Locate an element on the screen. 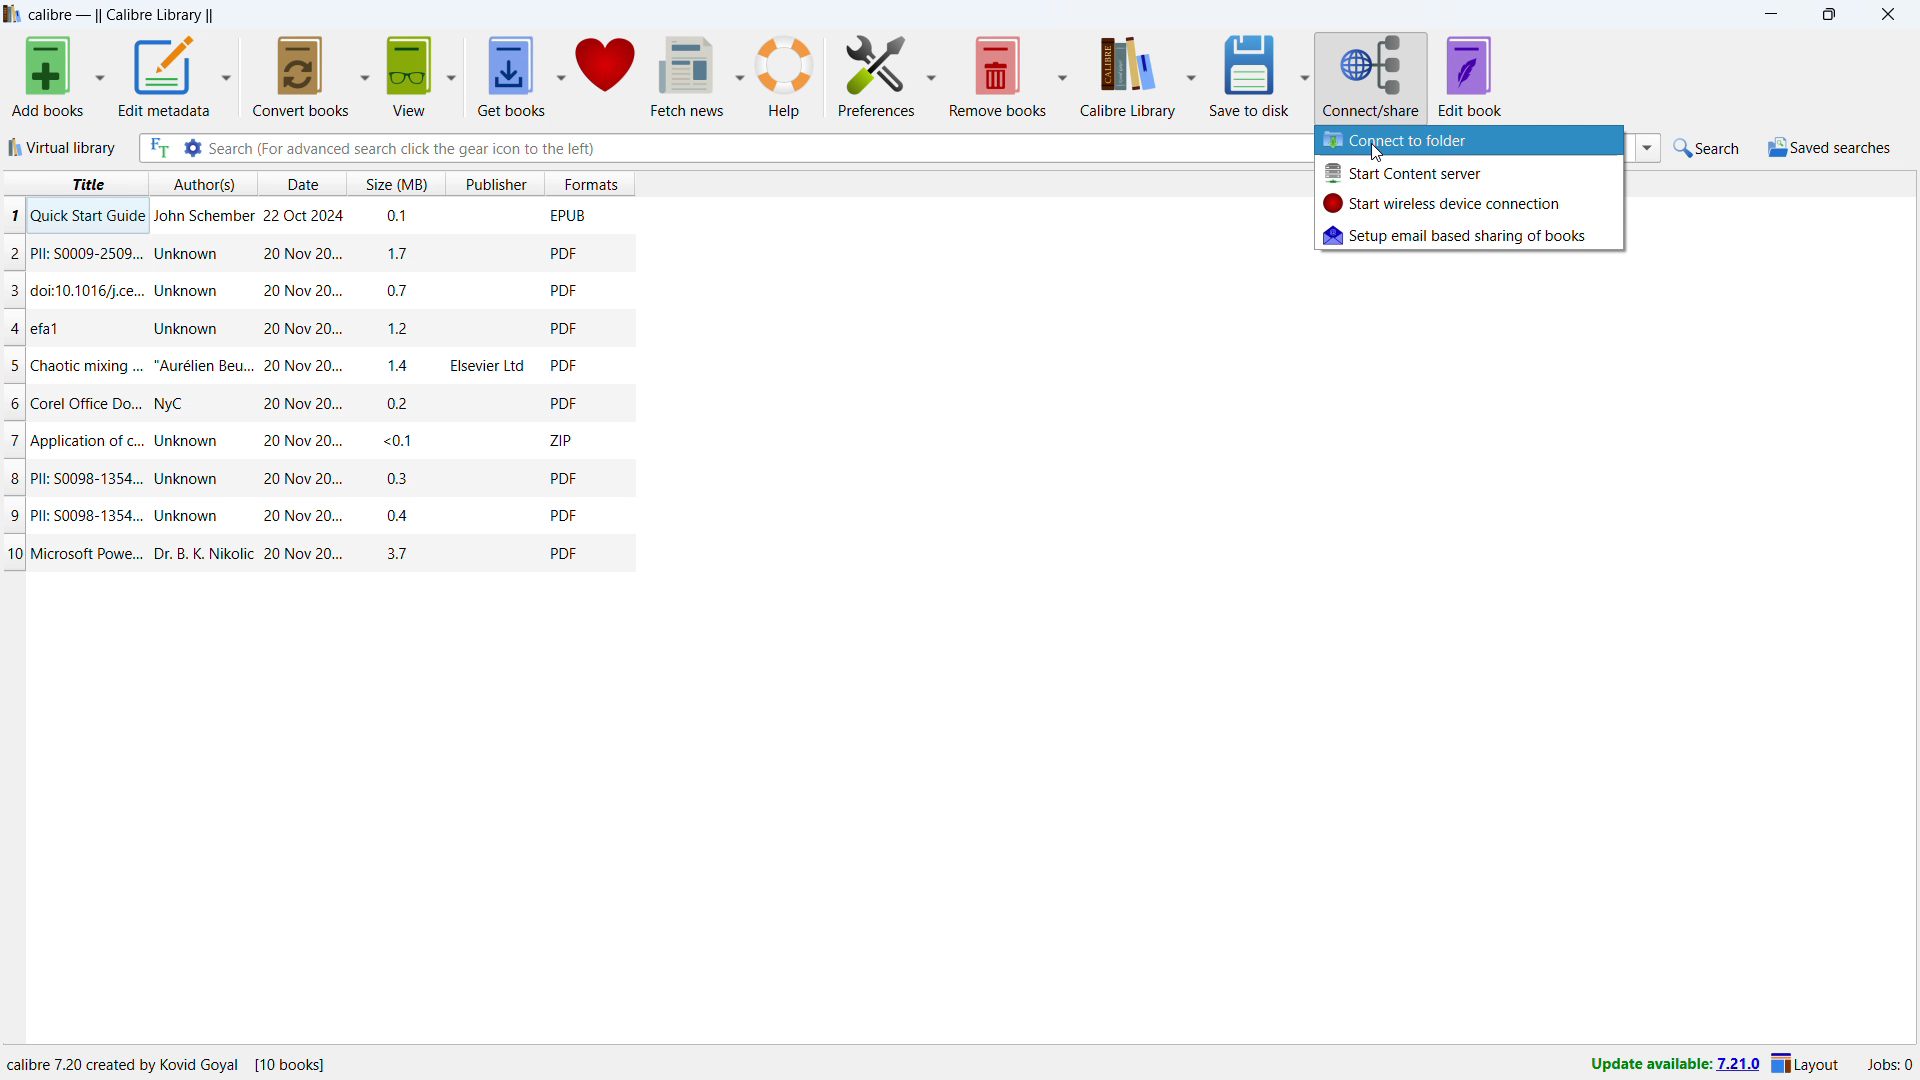 This screenshot has width=1920, height=1080. cursor is located at coordinates (1373, 158).